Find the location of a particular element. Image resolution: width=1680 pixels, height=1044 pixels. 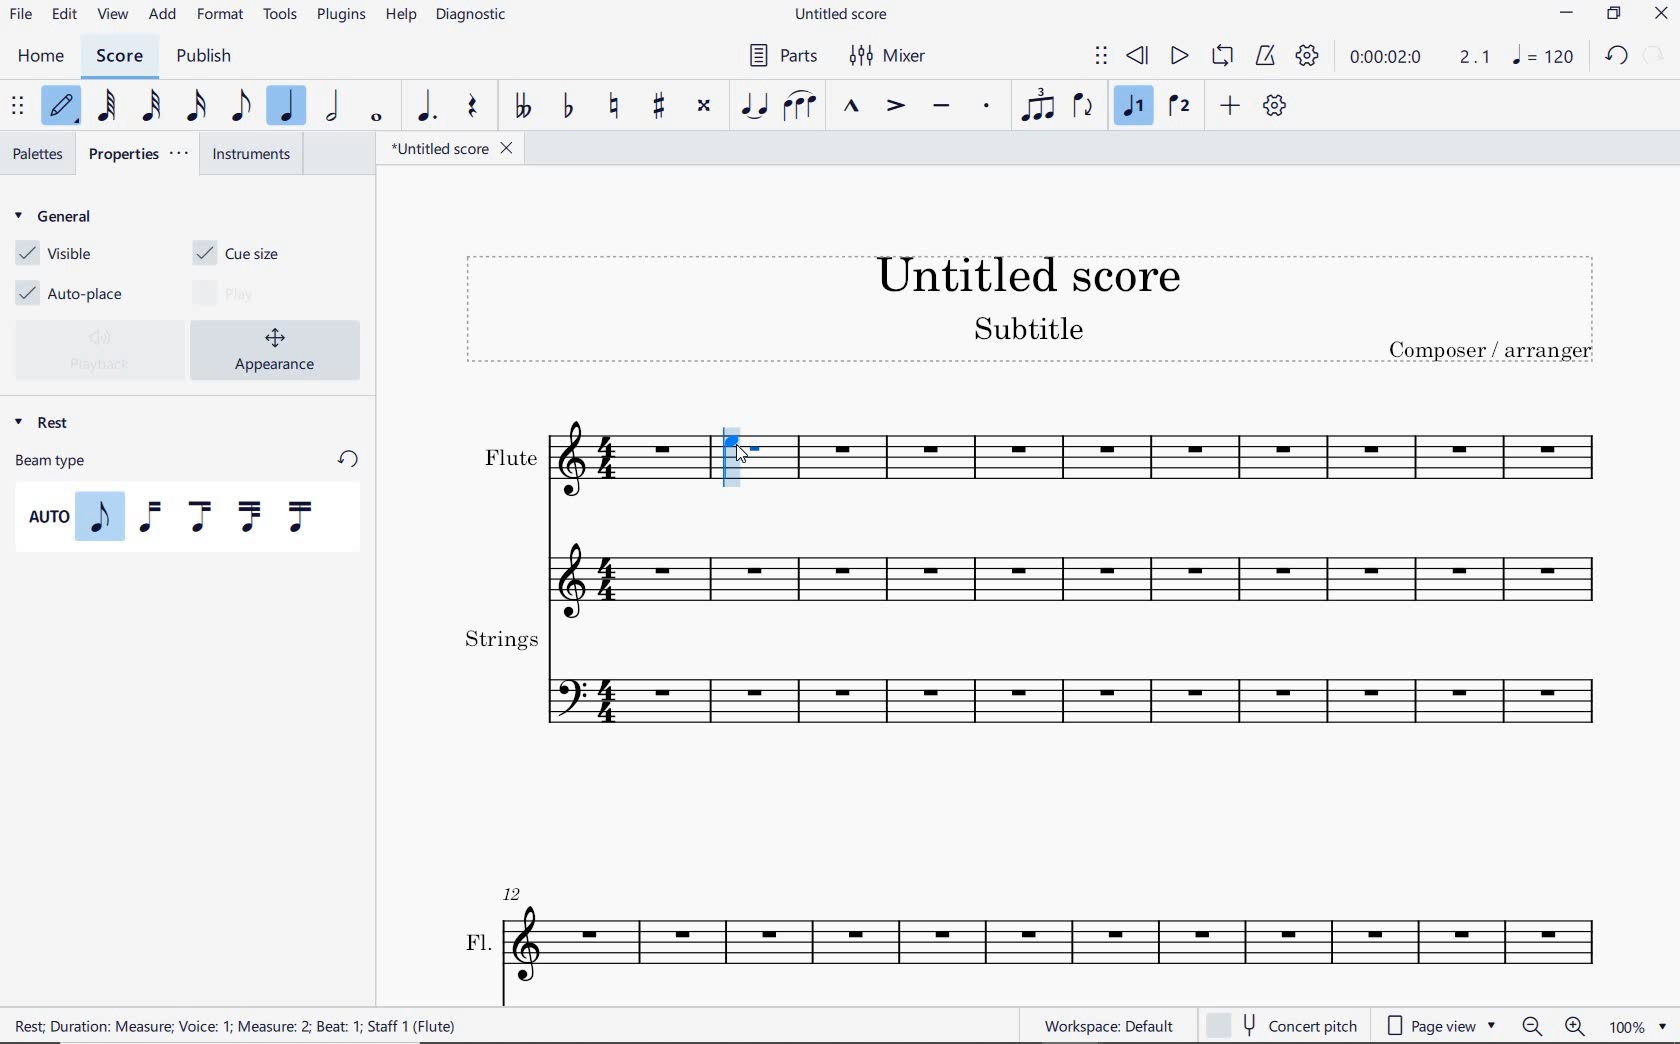

close is located at coordinates (1661, 15).